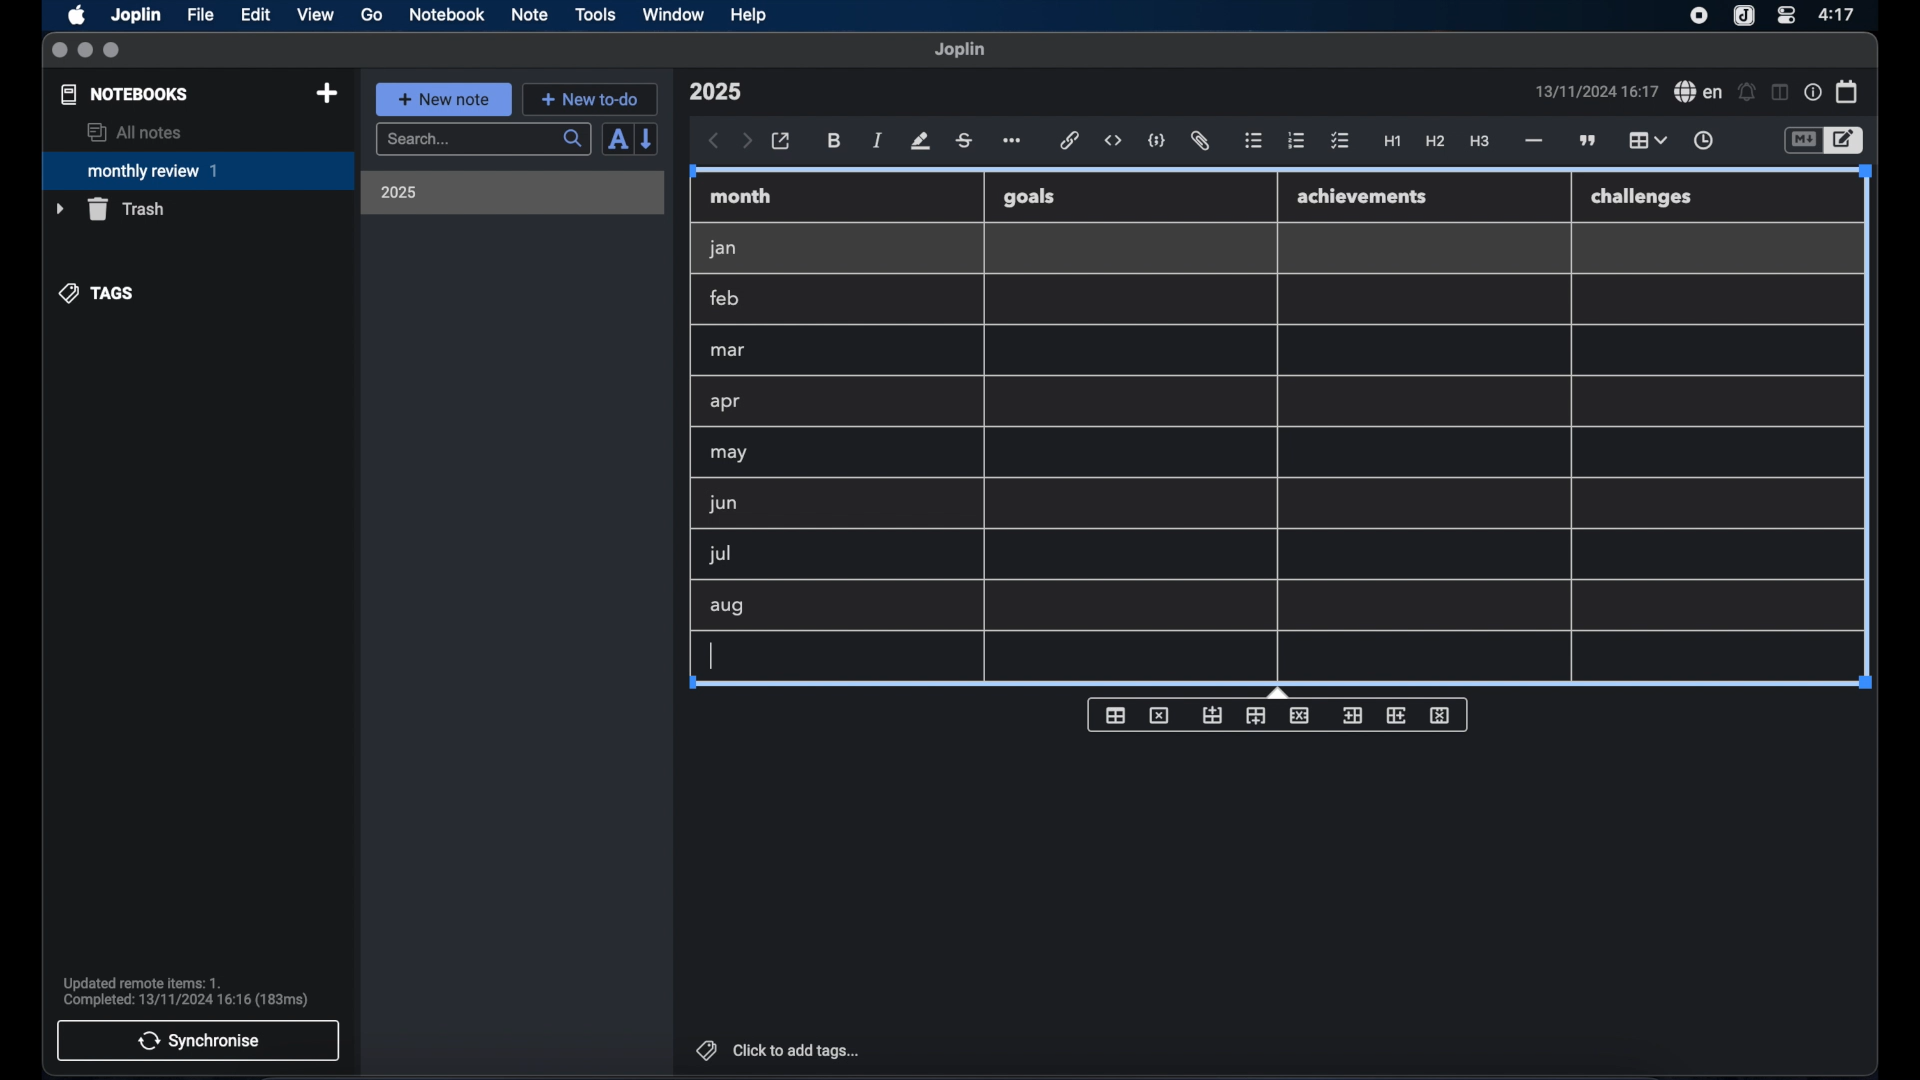  I want to click on strikethrough, so click(963, 141).